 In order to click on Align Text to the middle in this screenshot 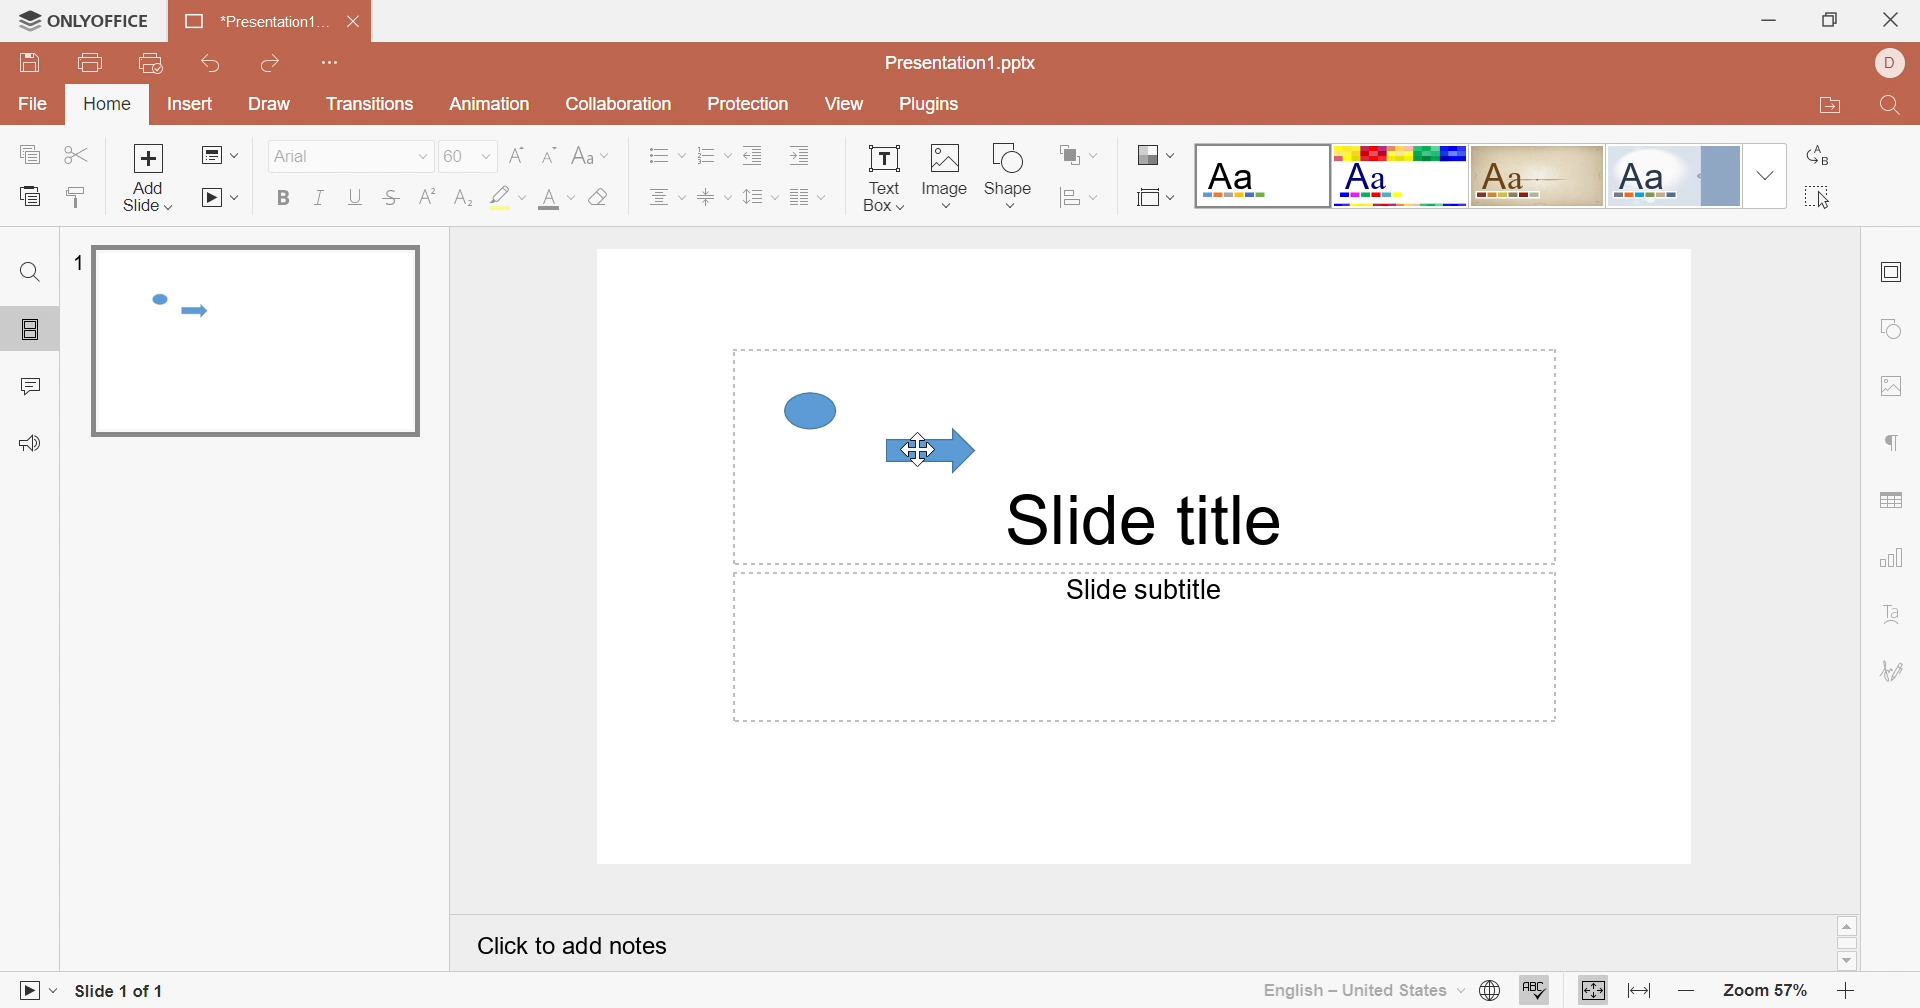, I will do `click(709, 199)`.